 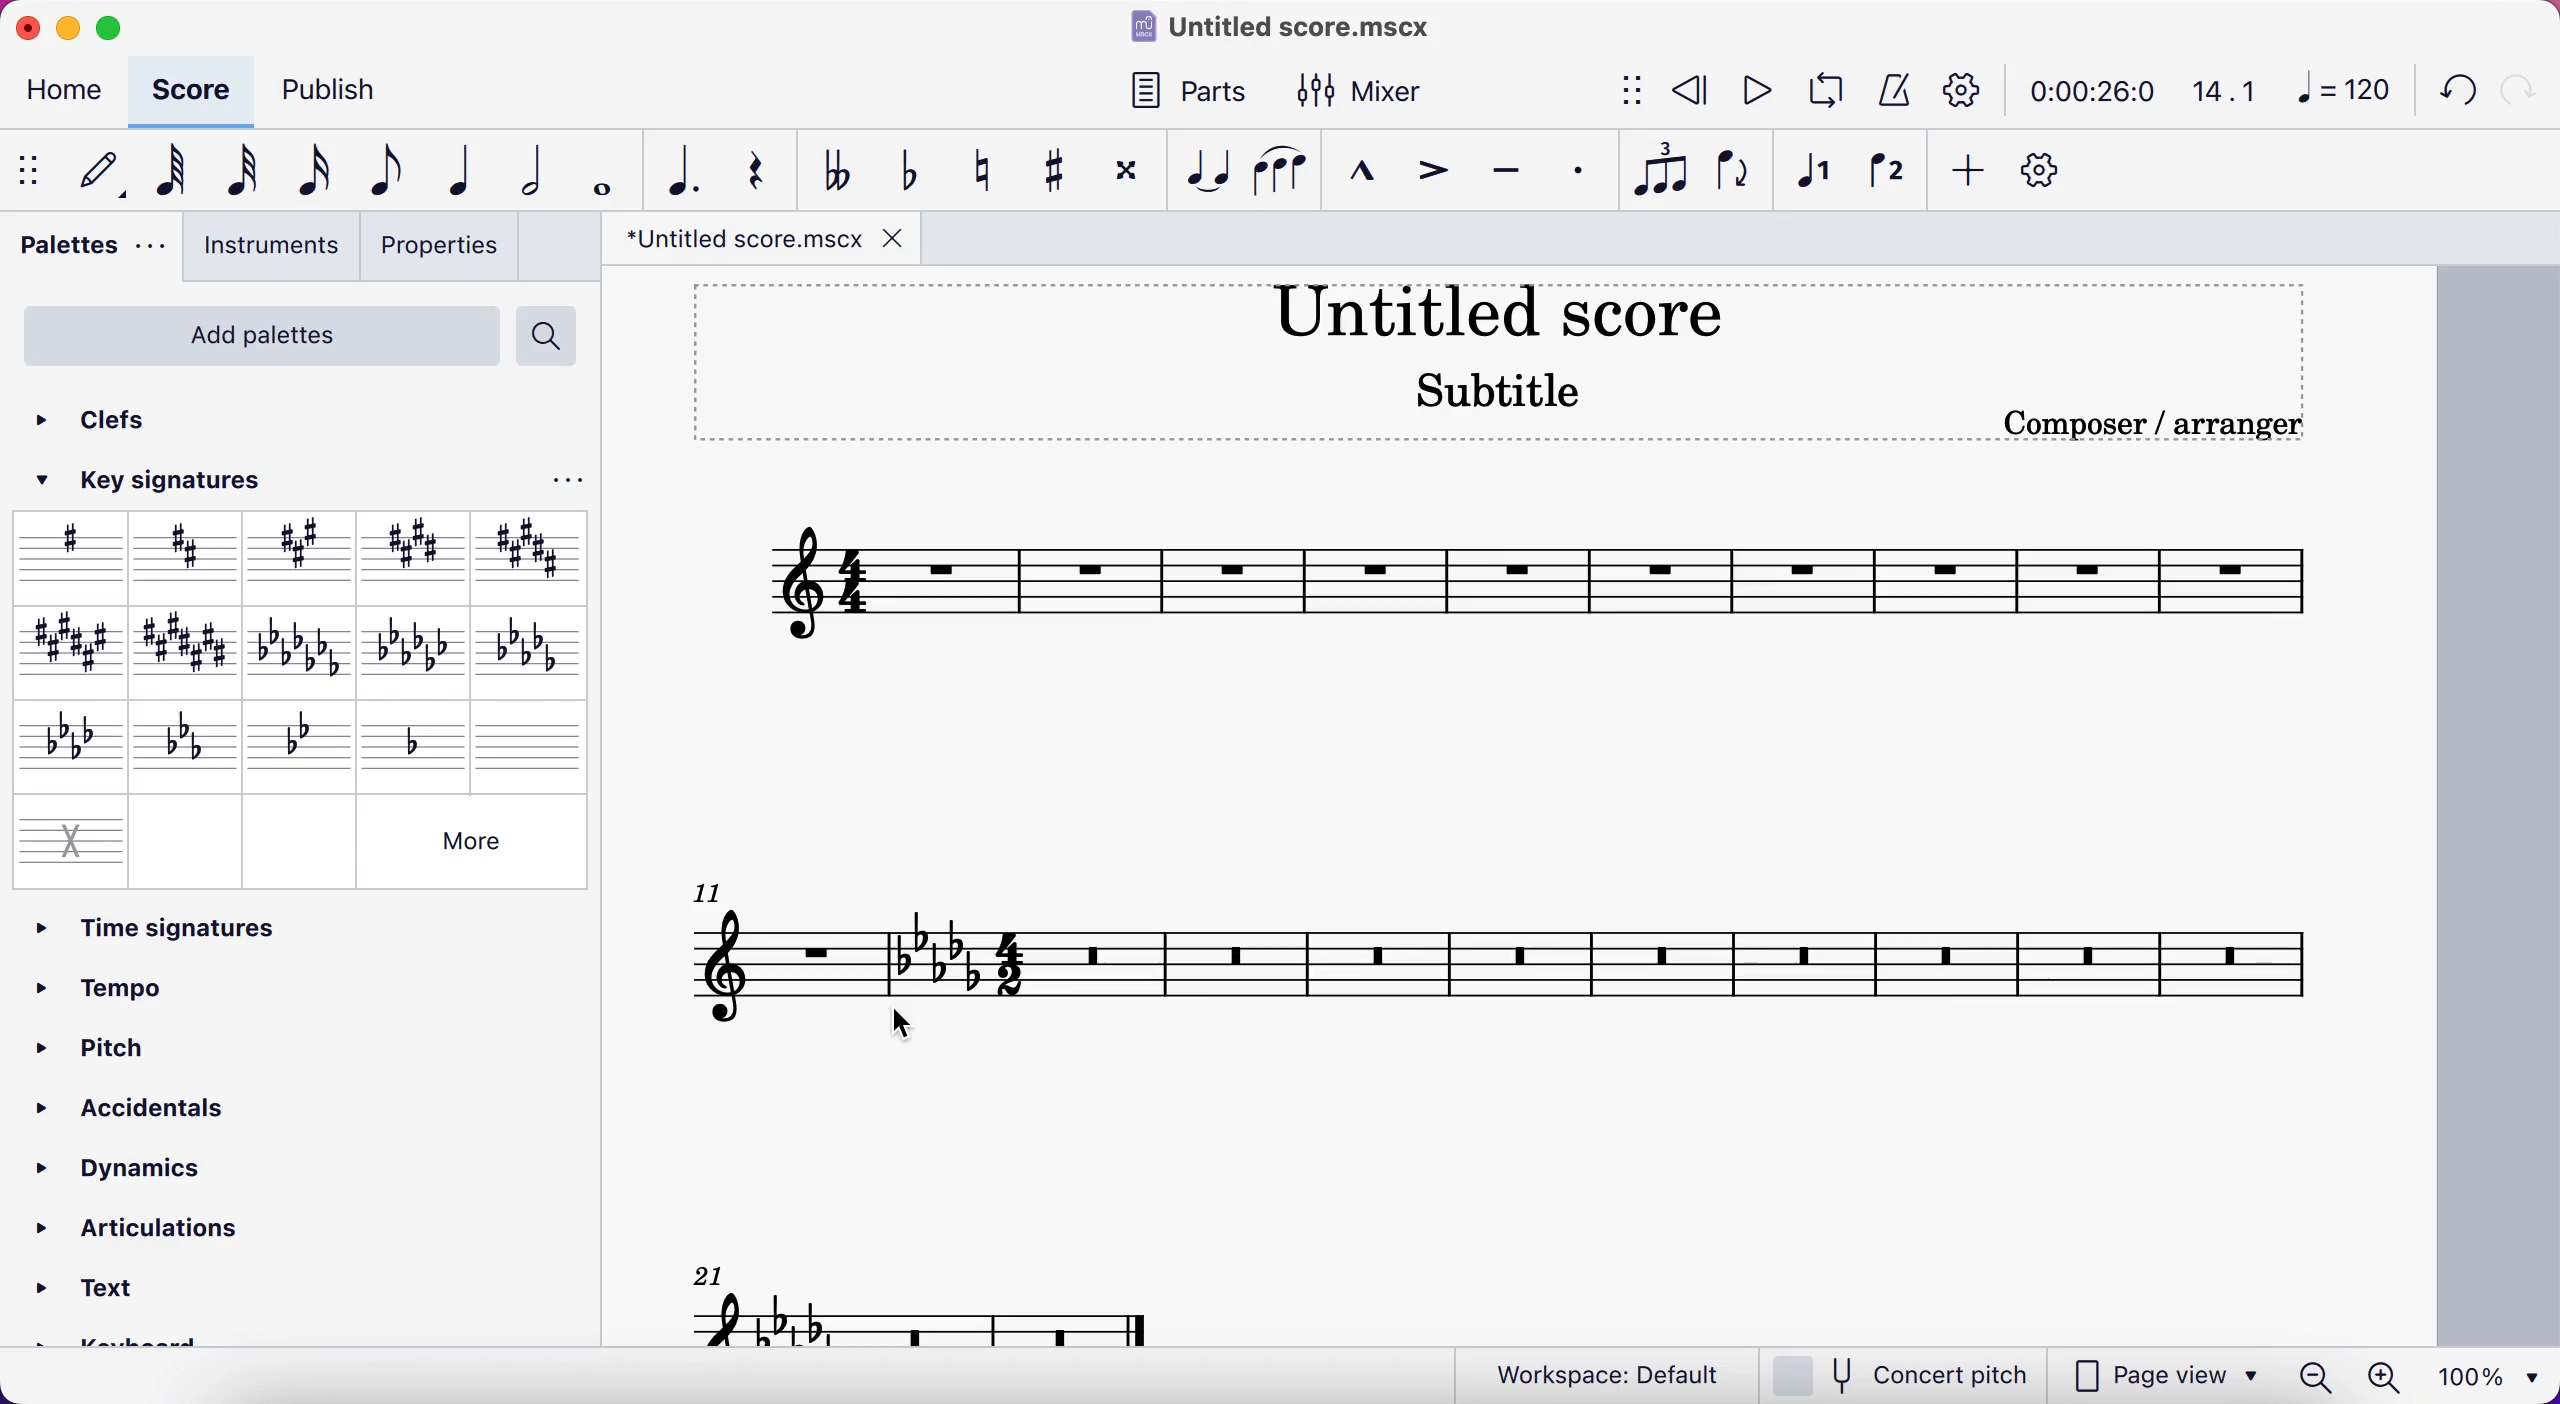 I want to click on tenuto, so click(x=1512, y=180).